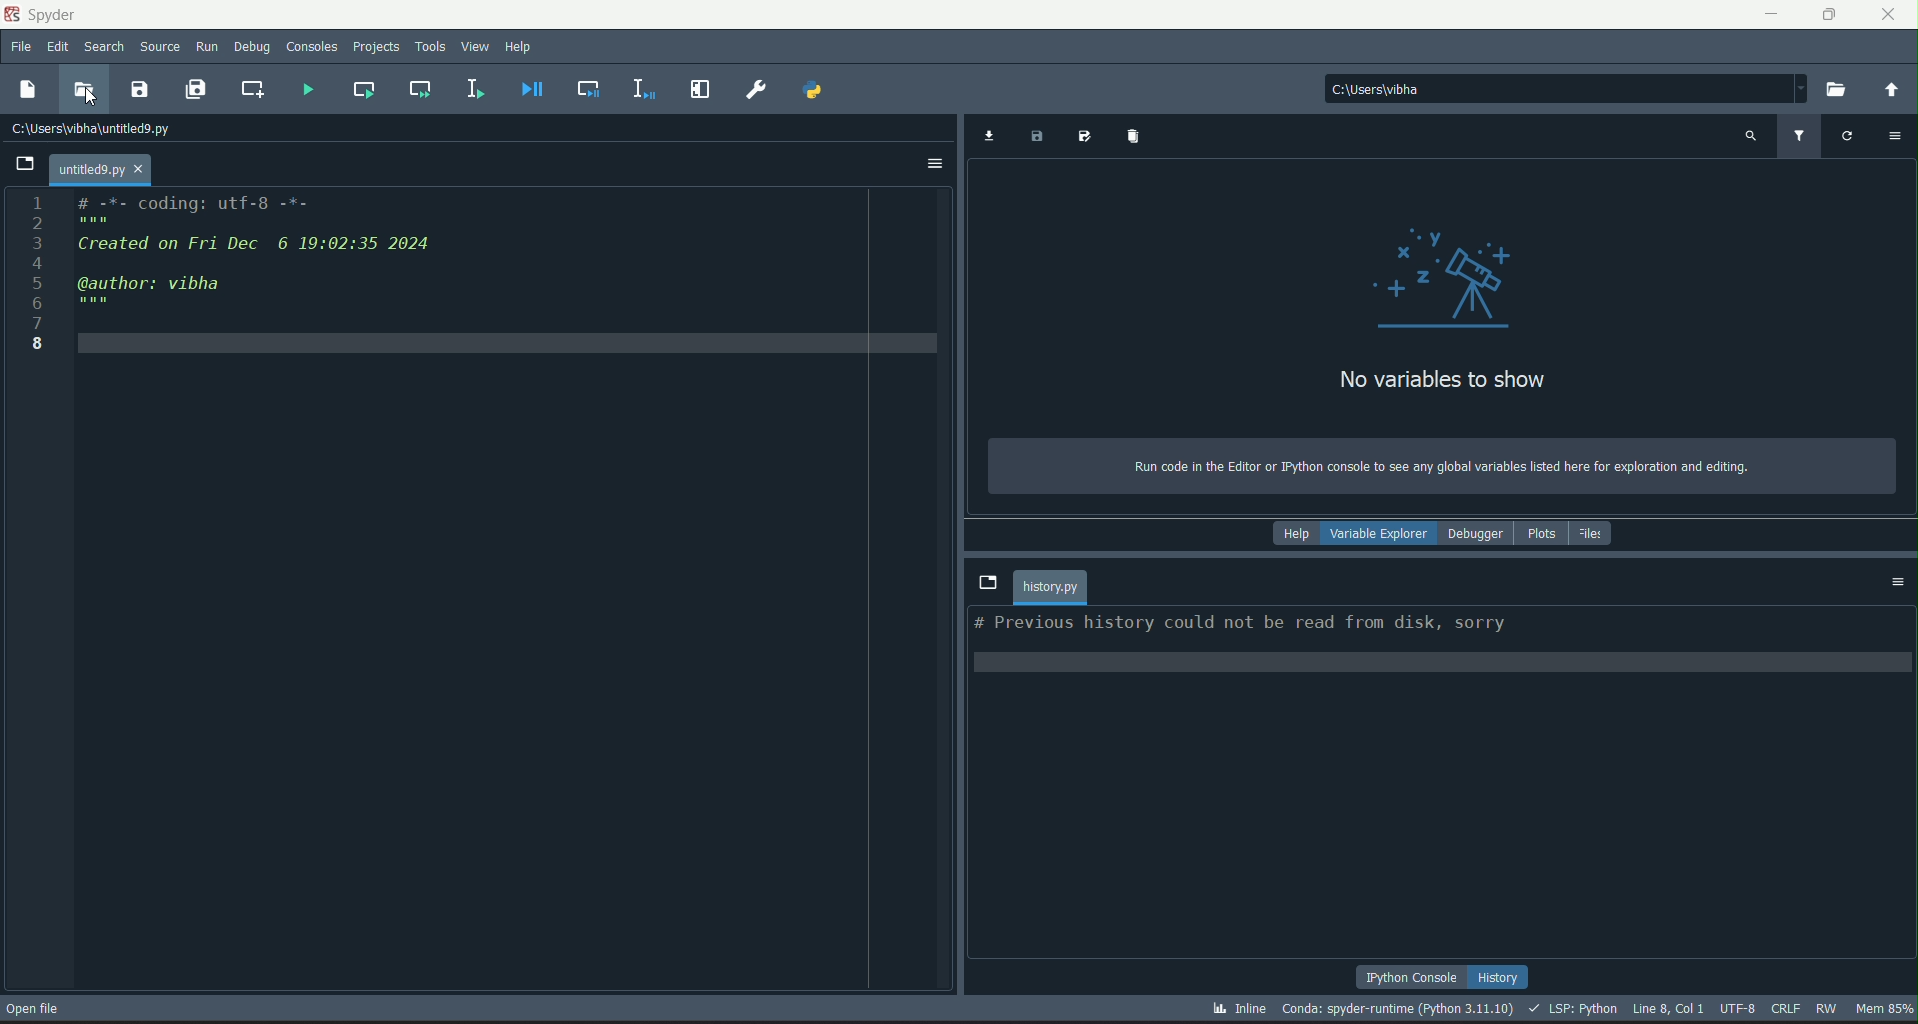 The image size is (1918, 1024). Describe the element at coordinates (1562, 1010) in the screenshot. I see `stats` at that location.